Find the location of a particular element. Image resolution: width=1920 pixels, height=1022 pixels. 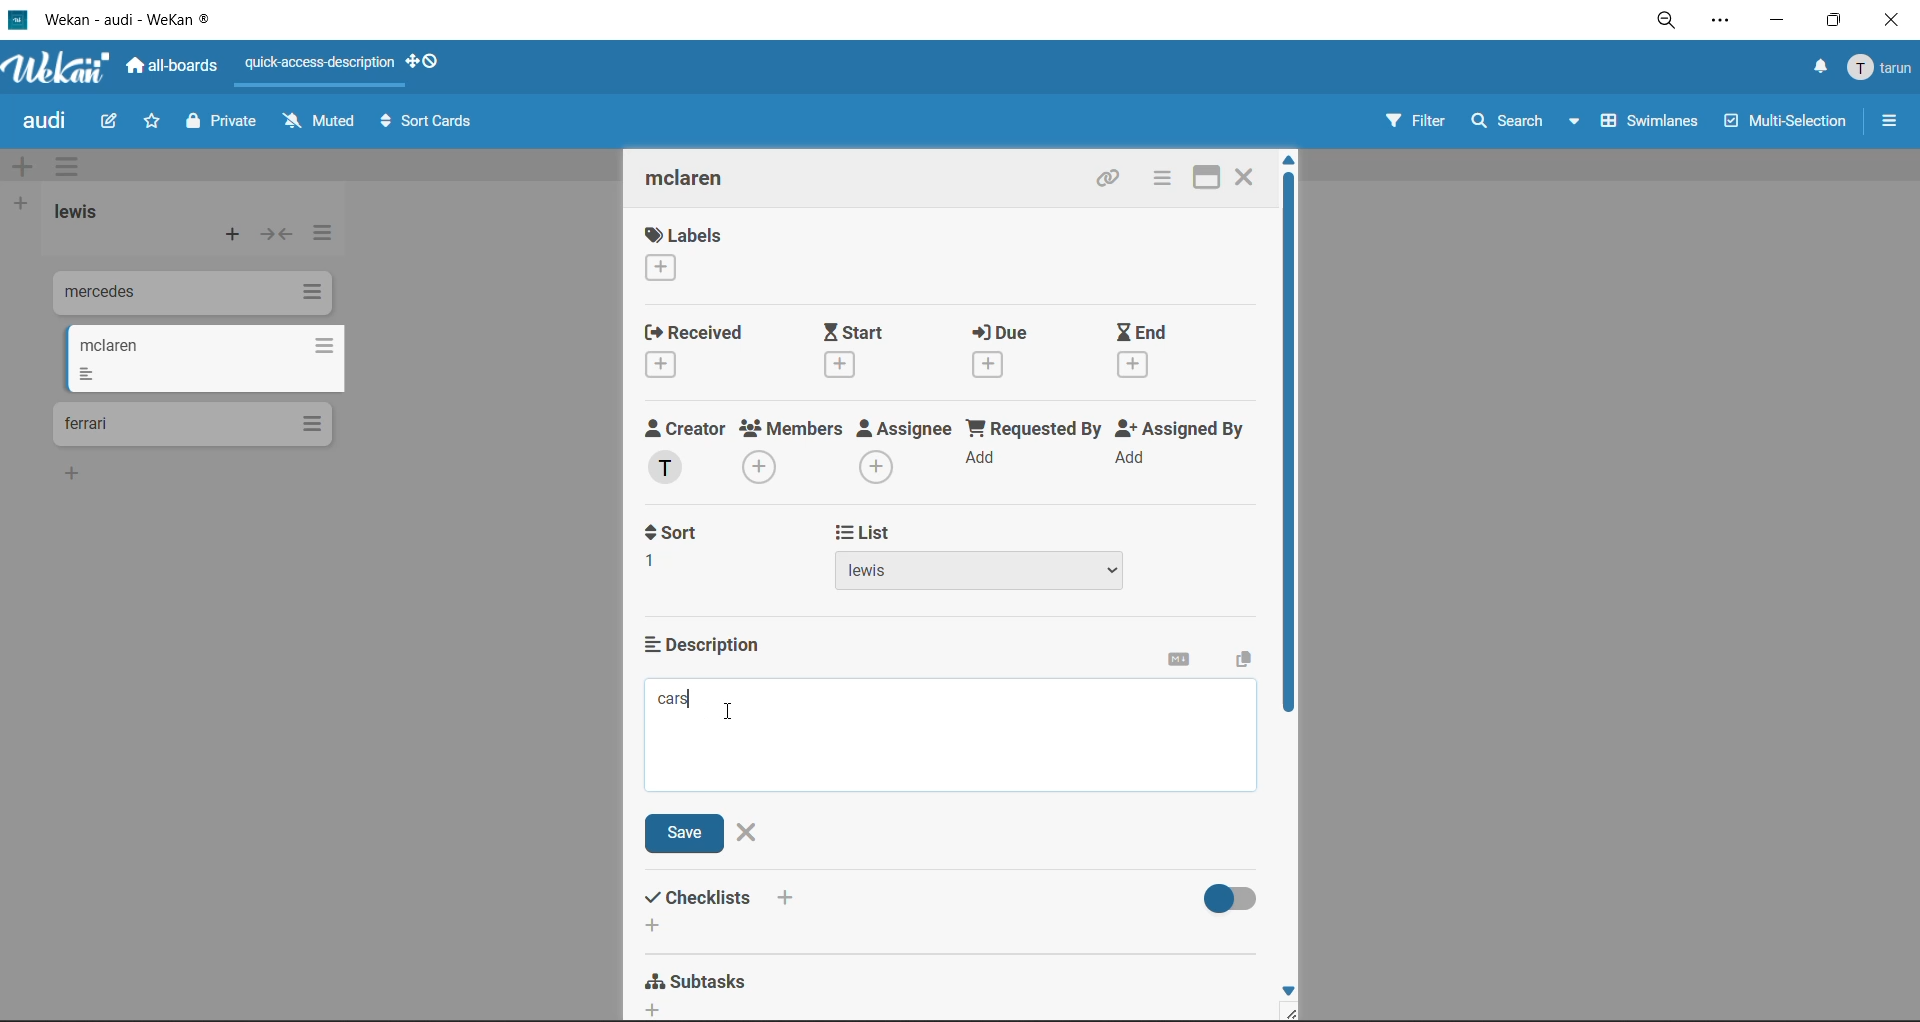

cards is located at coordinates (203, 359).